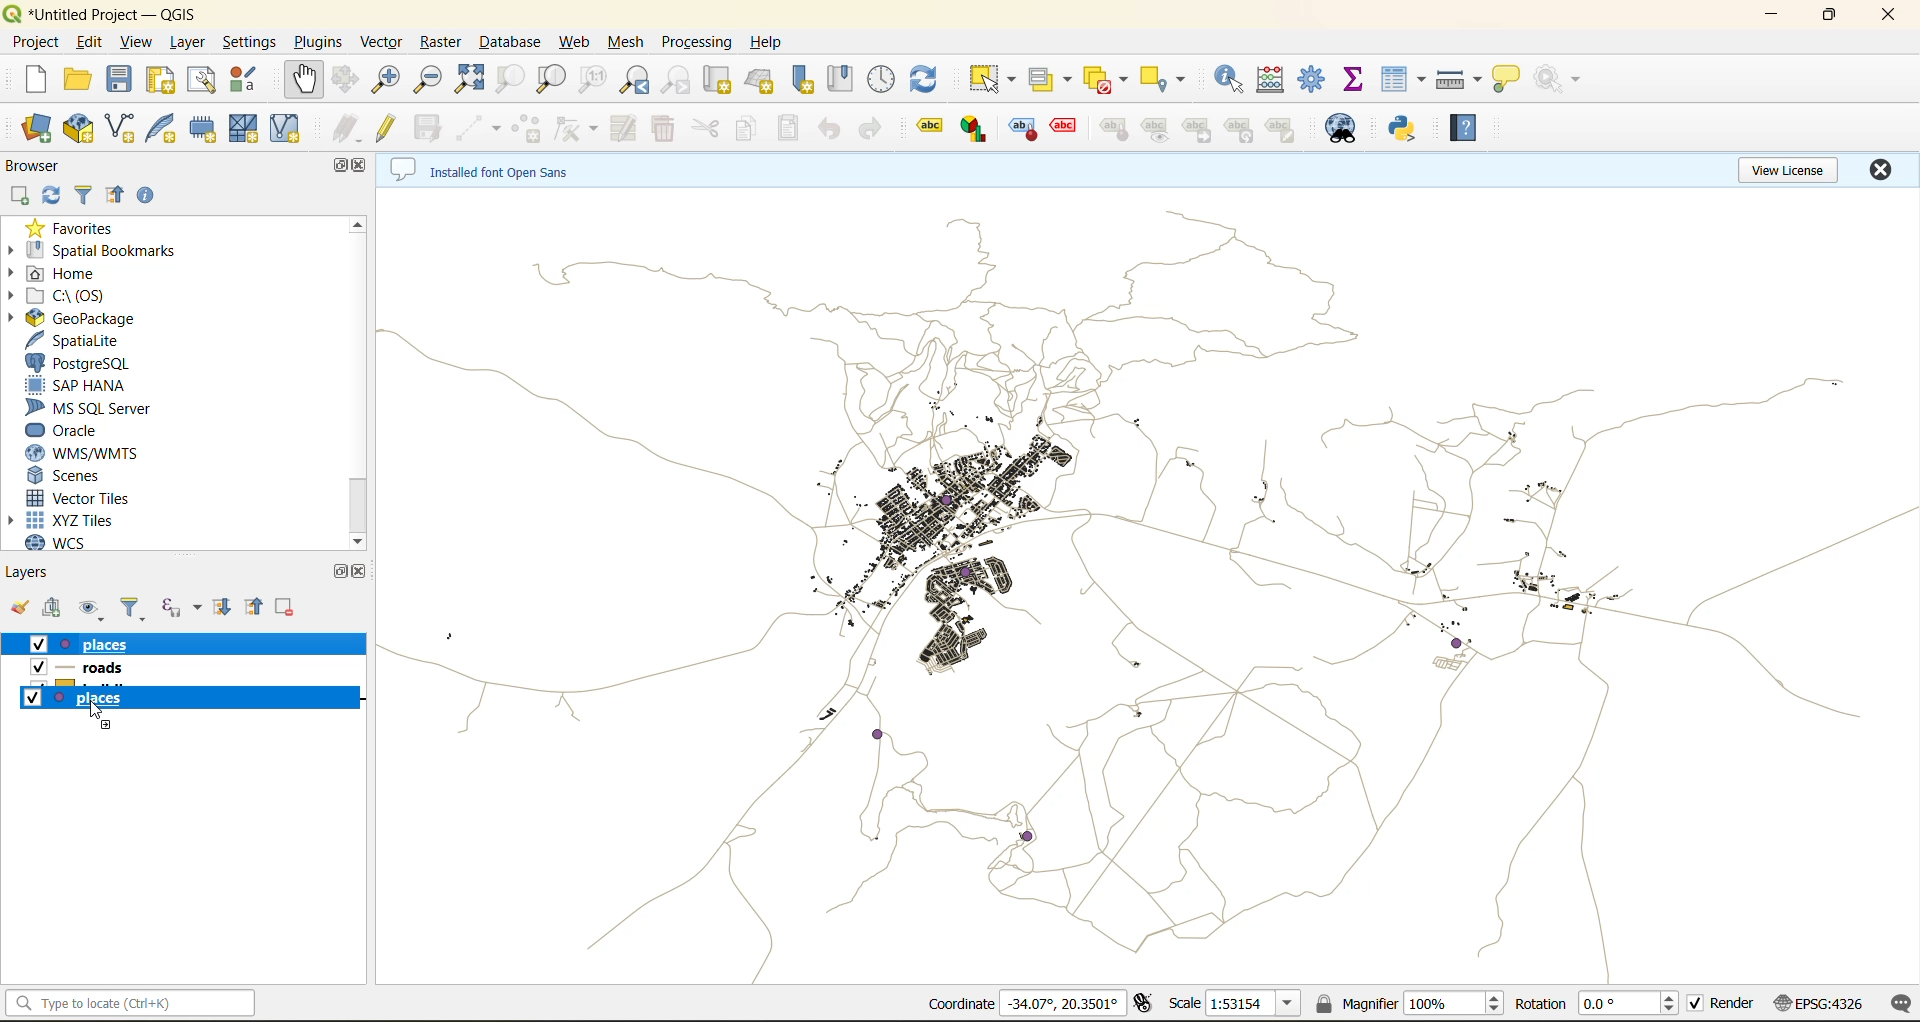 This screenshot has width=1920, height=1022. Describe the element at coordinates (131, 607) in the screenshot. I see `filter` at that location.